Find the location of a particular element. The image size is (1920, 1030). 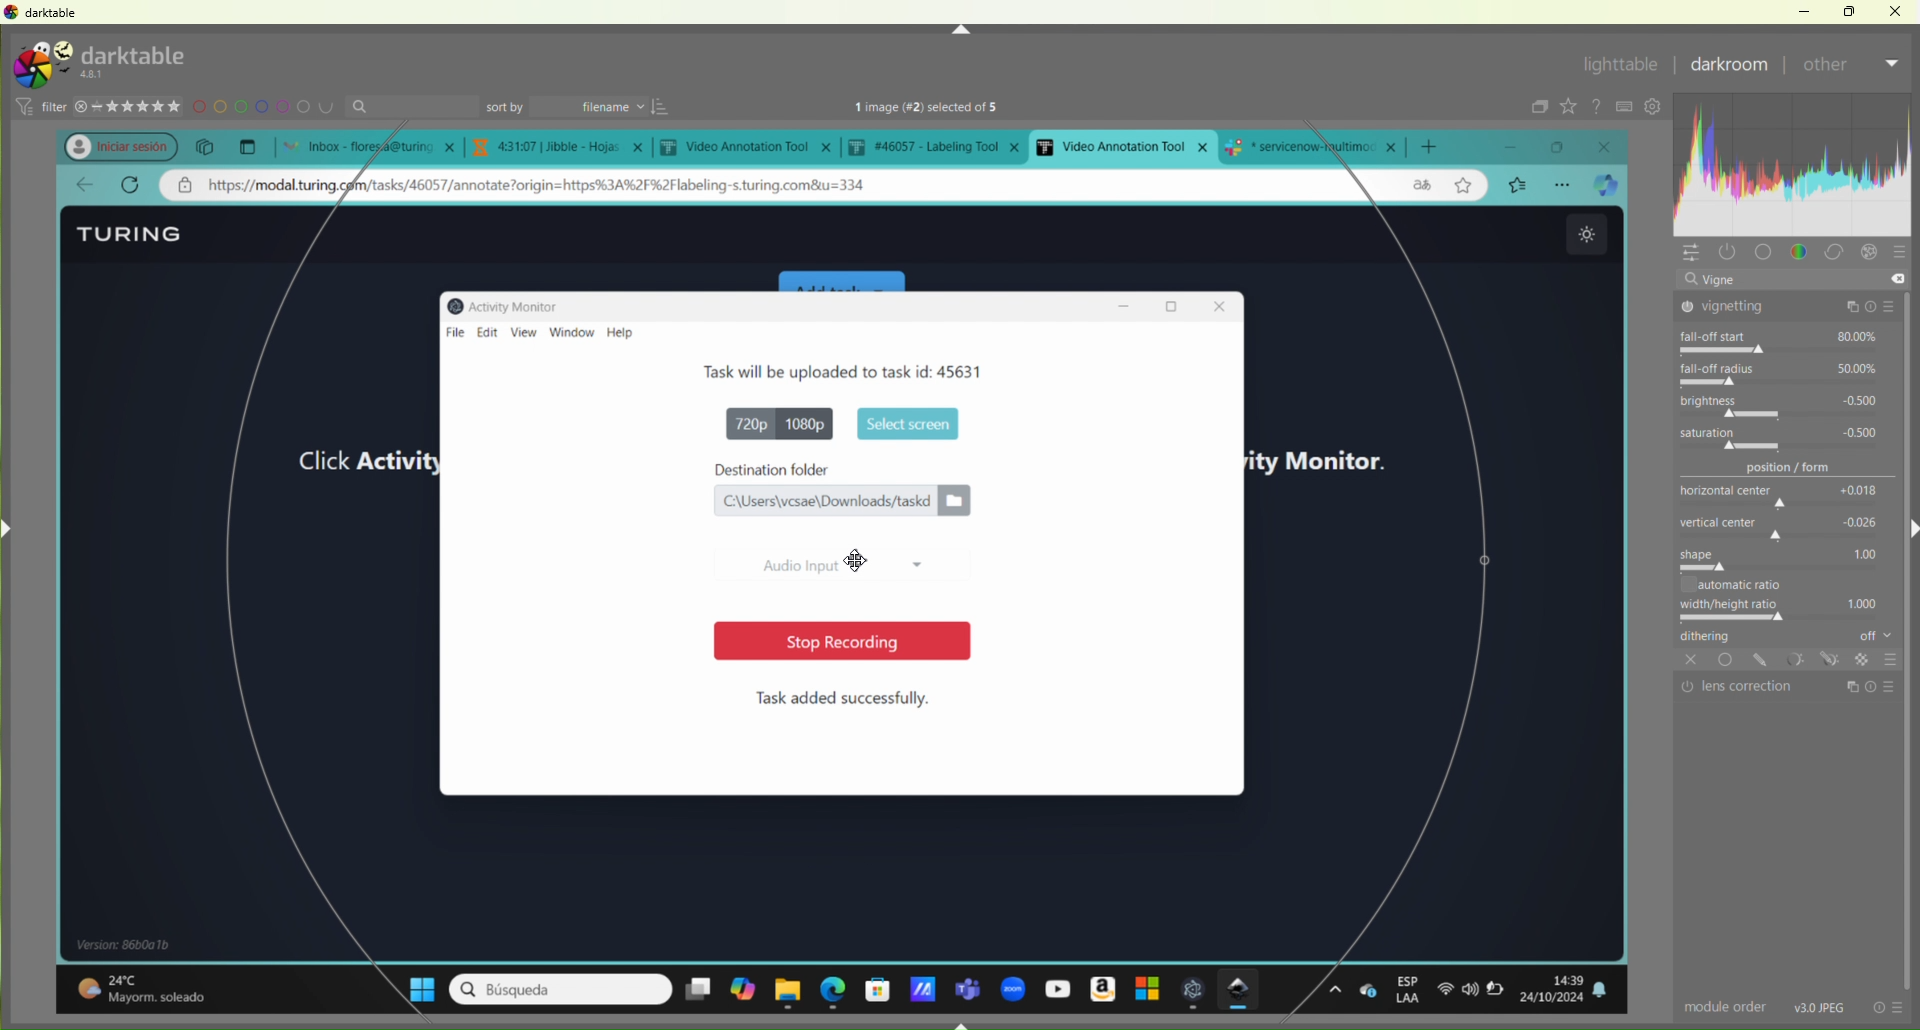

zoom is located at coordinates (1012, 985).